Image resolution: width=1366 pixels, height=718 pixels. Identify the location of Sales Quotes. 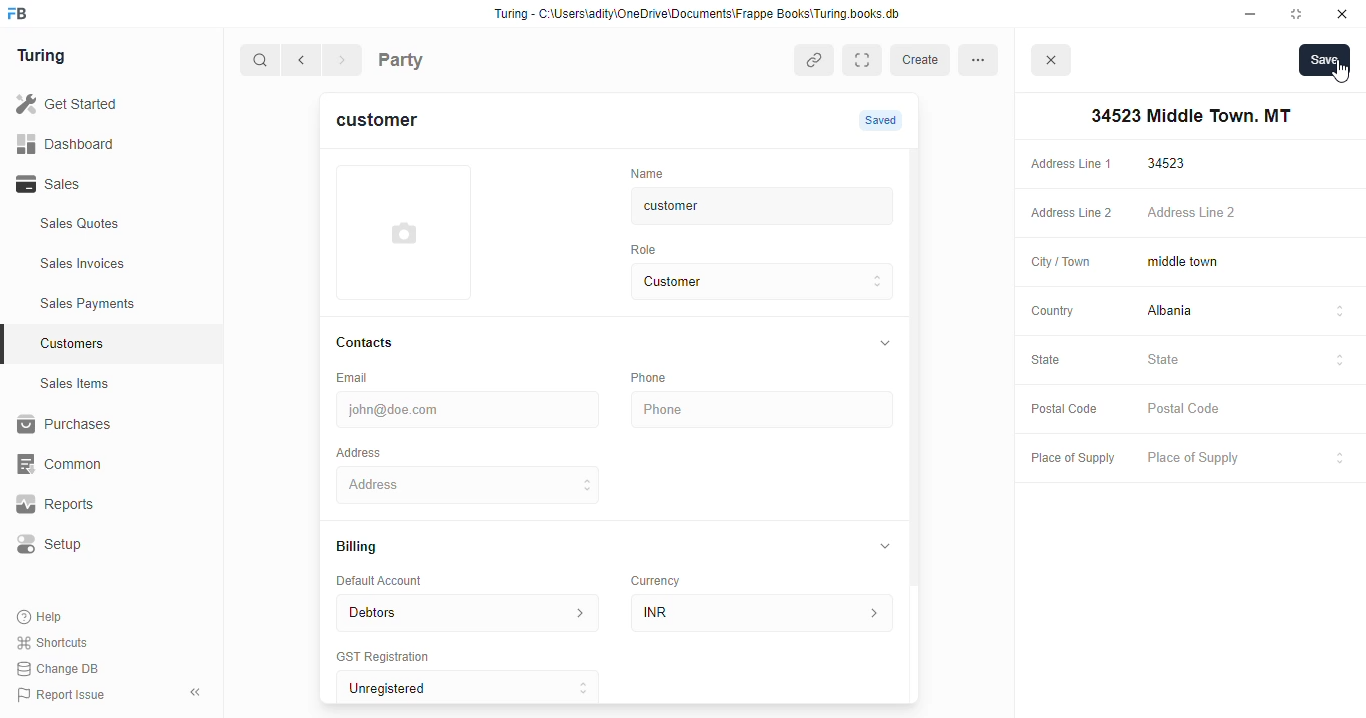
(107, 226).